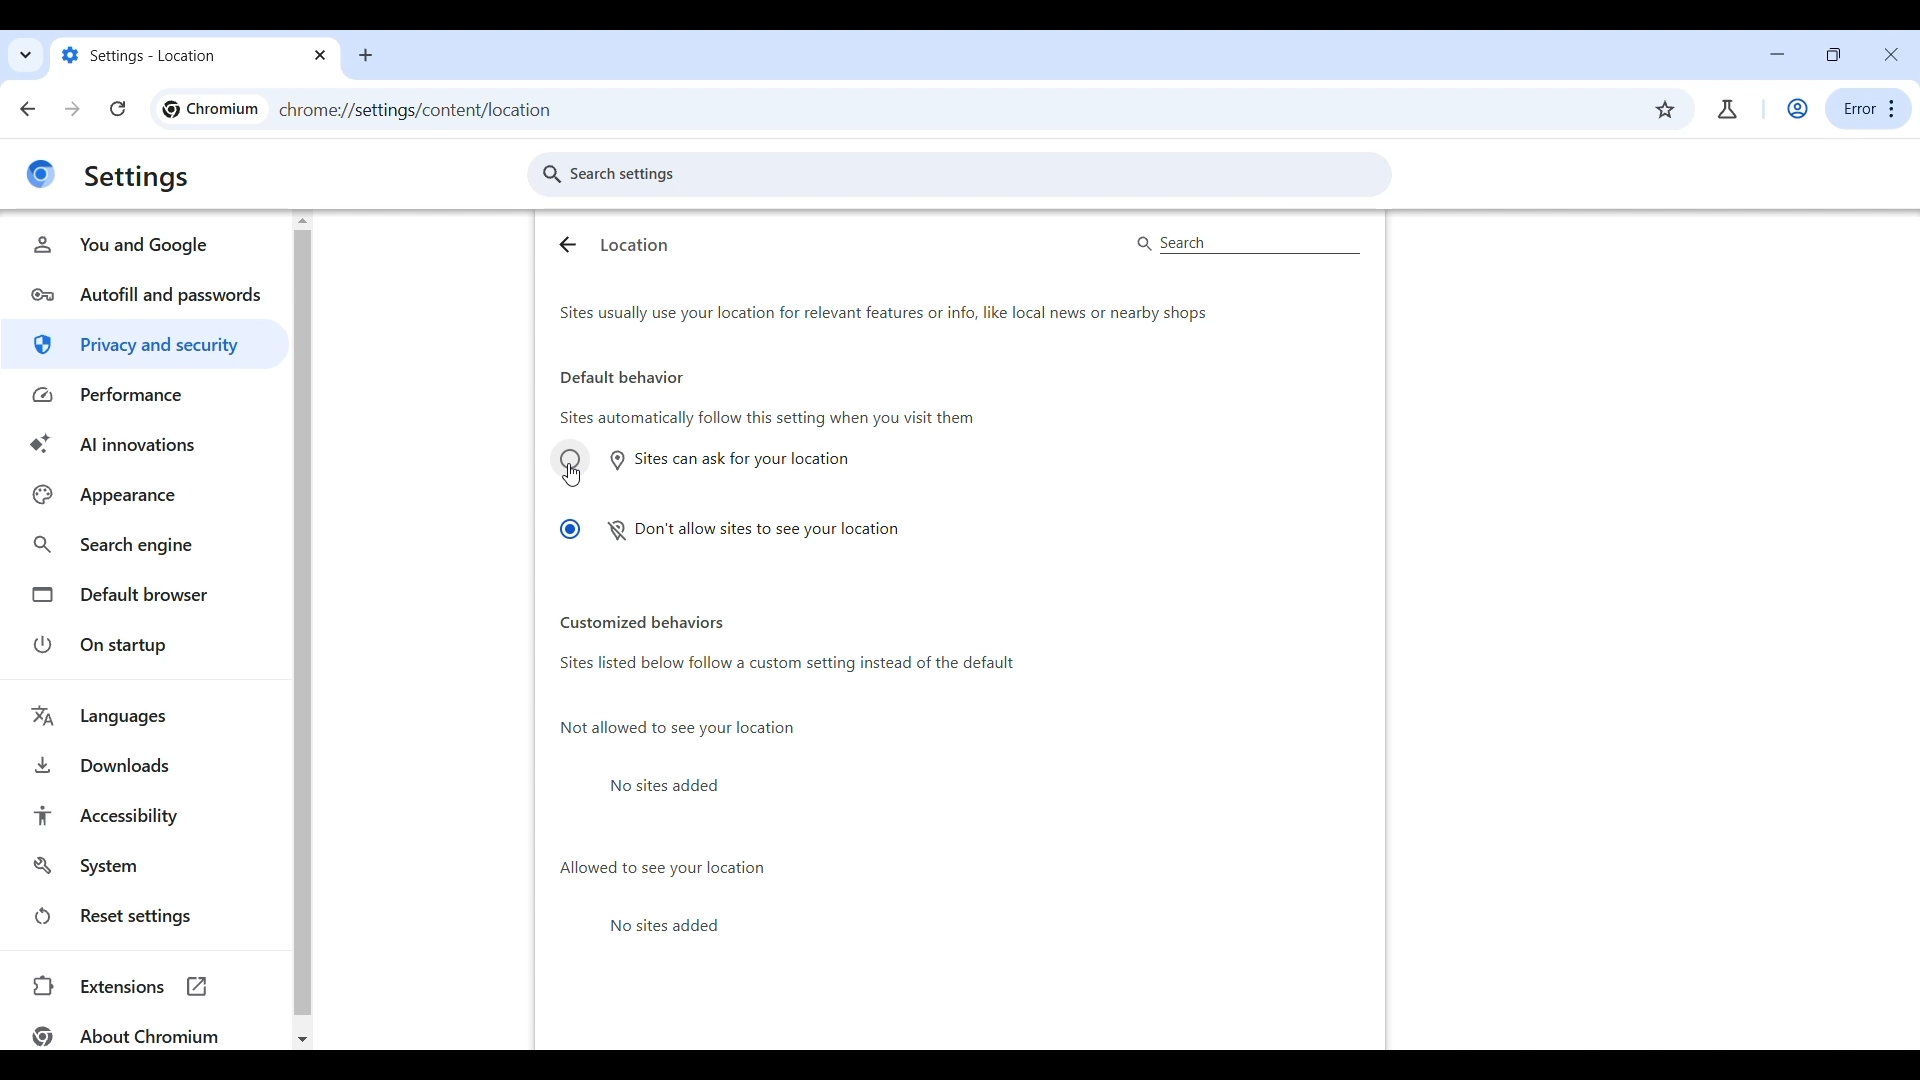 The height and width of the screenshot is (1080, 1920). I want to click on extensions, so click(143, 985).